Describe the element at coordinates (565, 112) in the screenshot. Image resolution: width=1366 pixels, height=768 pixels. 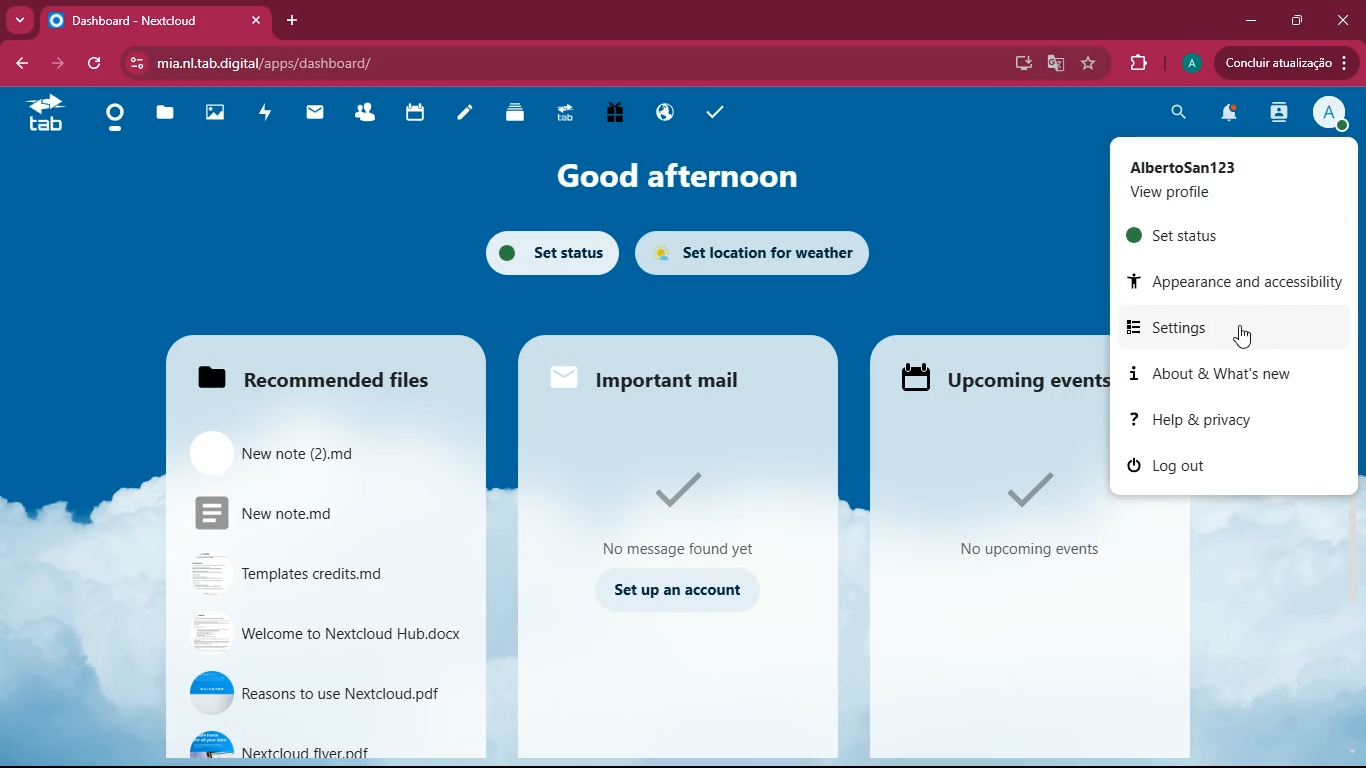
I see `tab` at that location.